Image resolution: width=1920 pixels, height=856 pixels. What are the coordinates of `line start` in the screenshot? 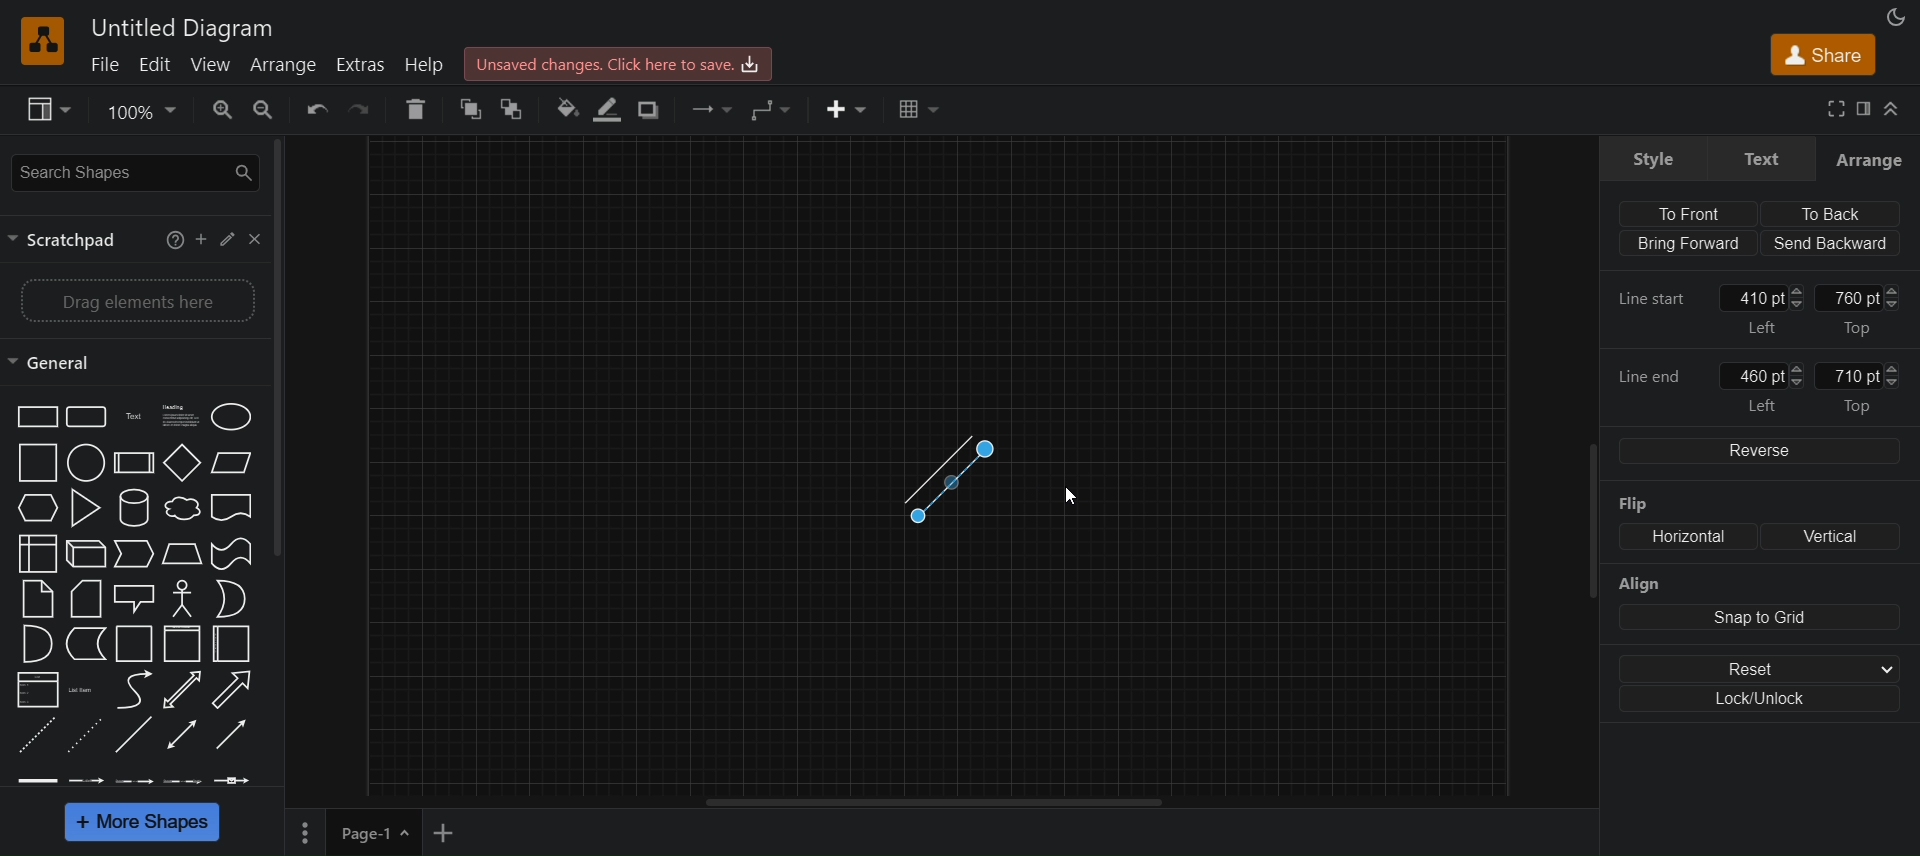 It's located at (1659, 299).